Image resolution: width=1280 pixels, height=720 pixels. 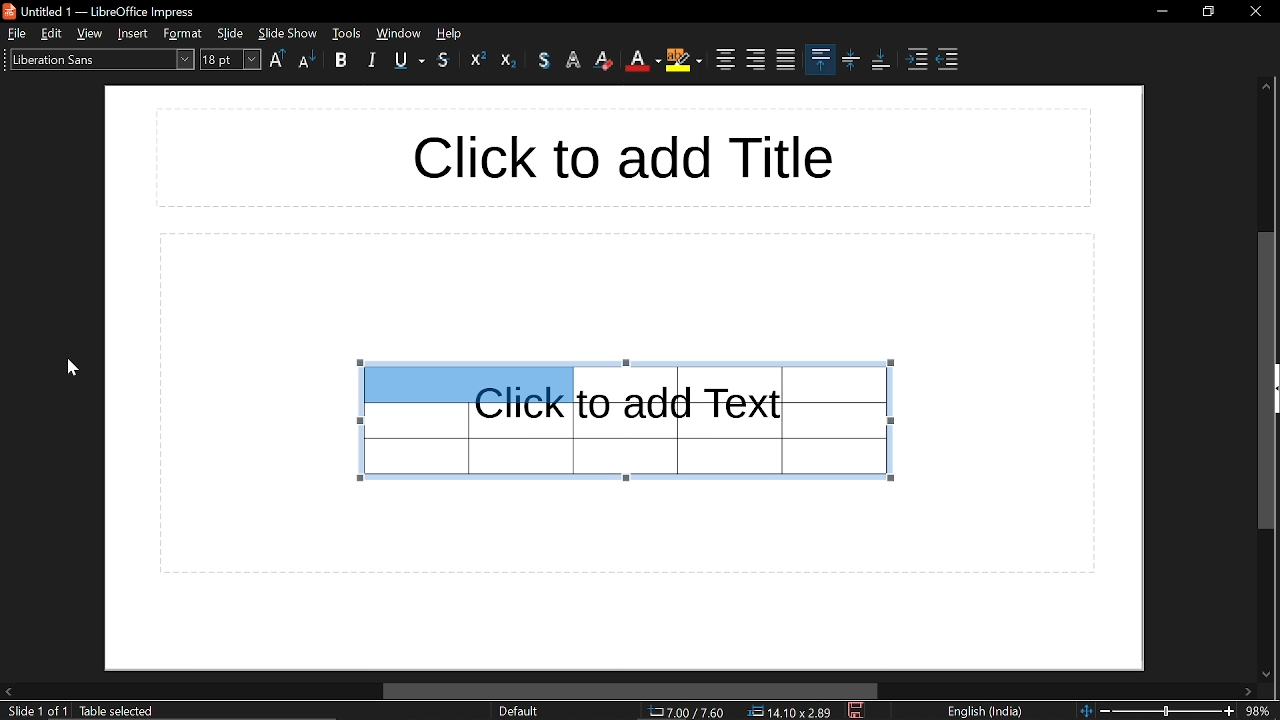 What do you see at coordinates (790, 712) in the screenshot?
I see `dimension` at bounding box center [790, 712].